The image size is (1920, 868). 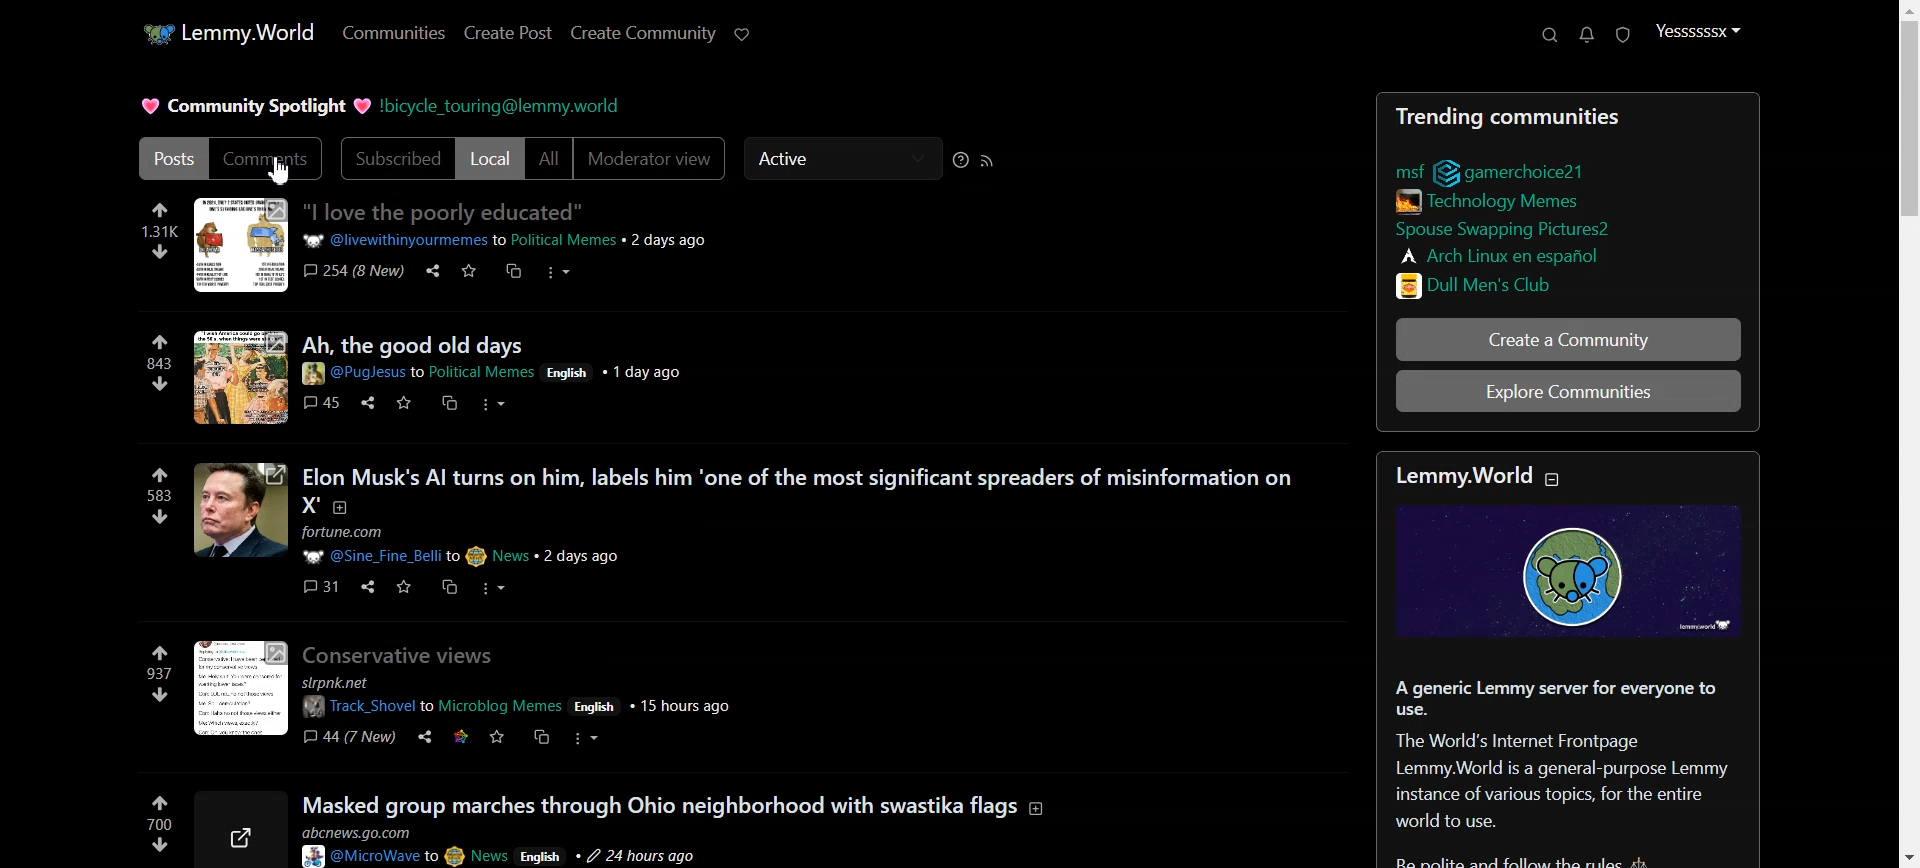 What do you see at coordinates (1499, 254) in the screenshot?
I see `LInks` at bounding box center [1499, 254].